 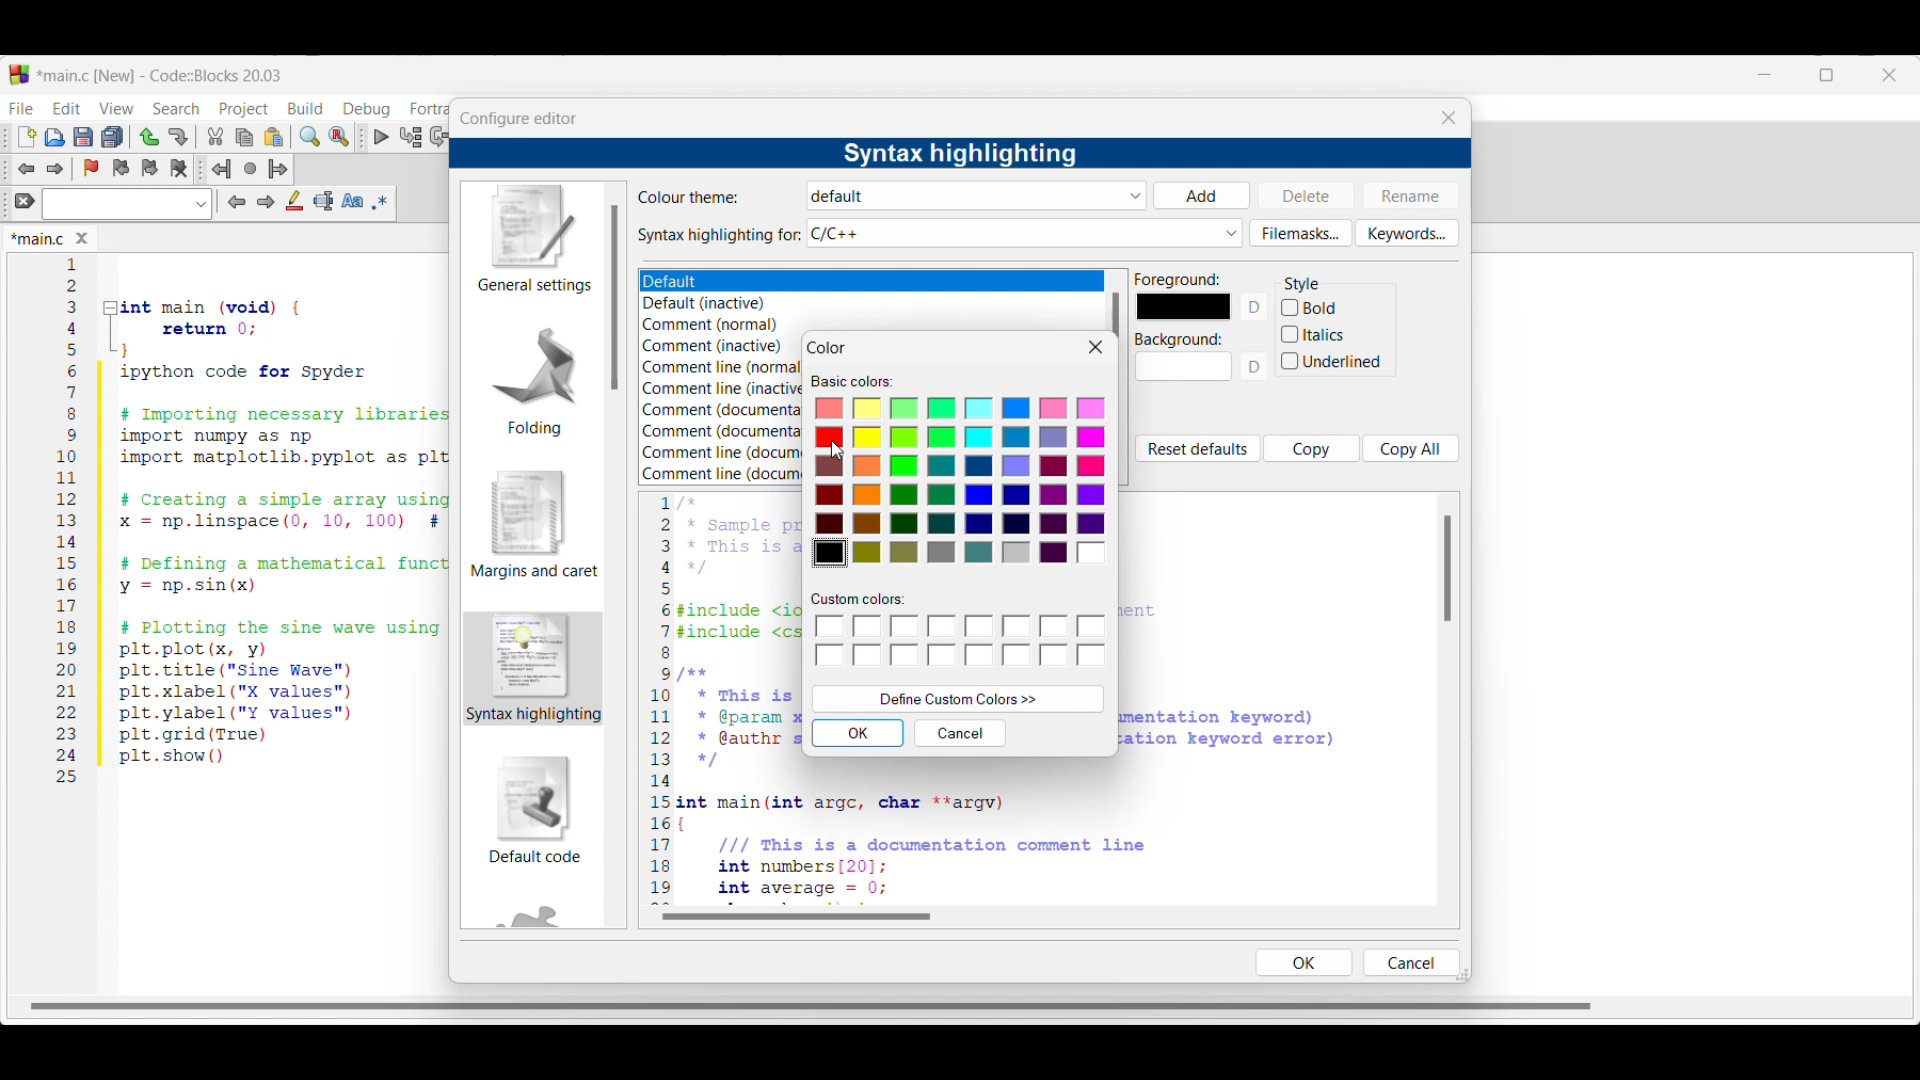 I want to click on Last jump, so click(x=250, y=168).